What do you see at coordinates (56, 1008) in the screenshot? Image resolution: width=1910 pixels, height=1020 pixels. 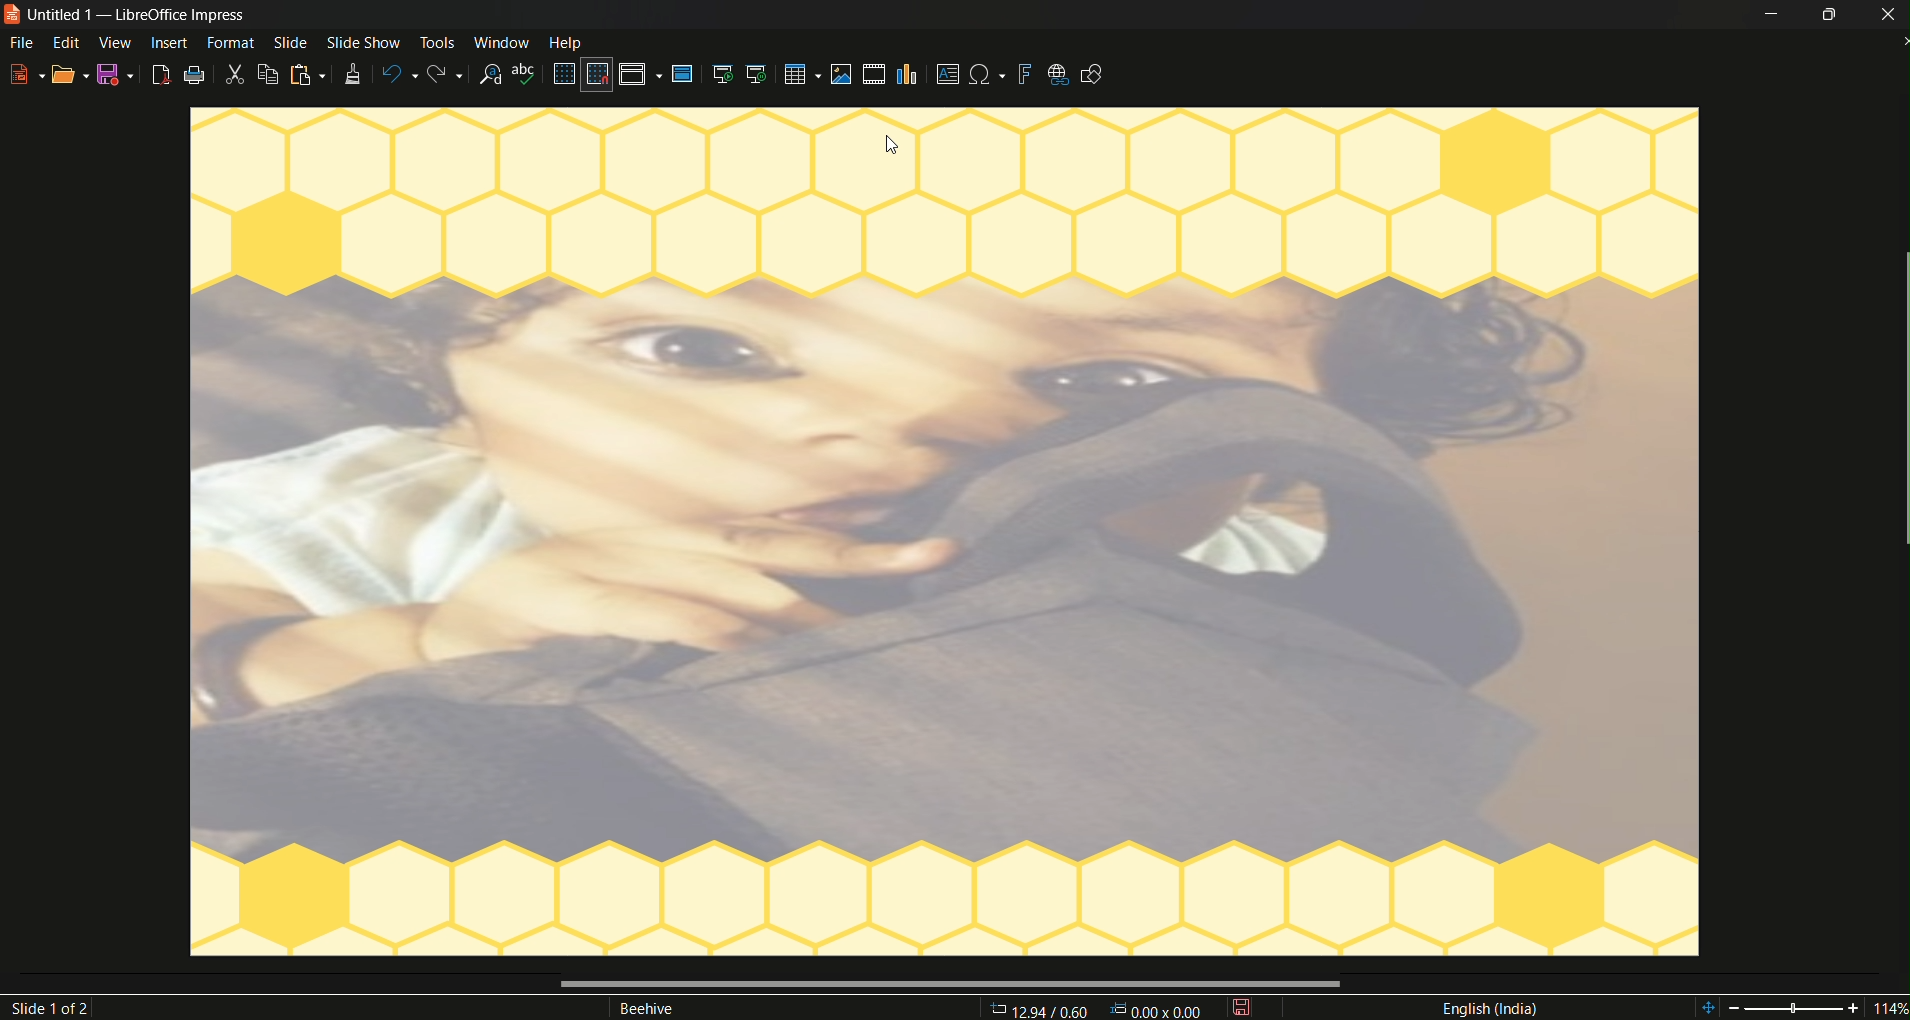 I see `slide 1of2` at bounding box center [56, 1008].